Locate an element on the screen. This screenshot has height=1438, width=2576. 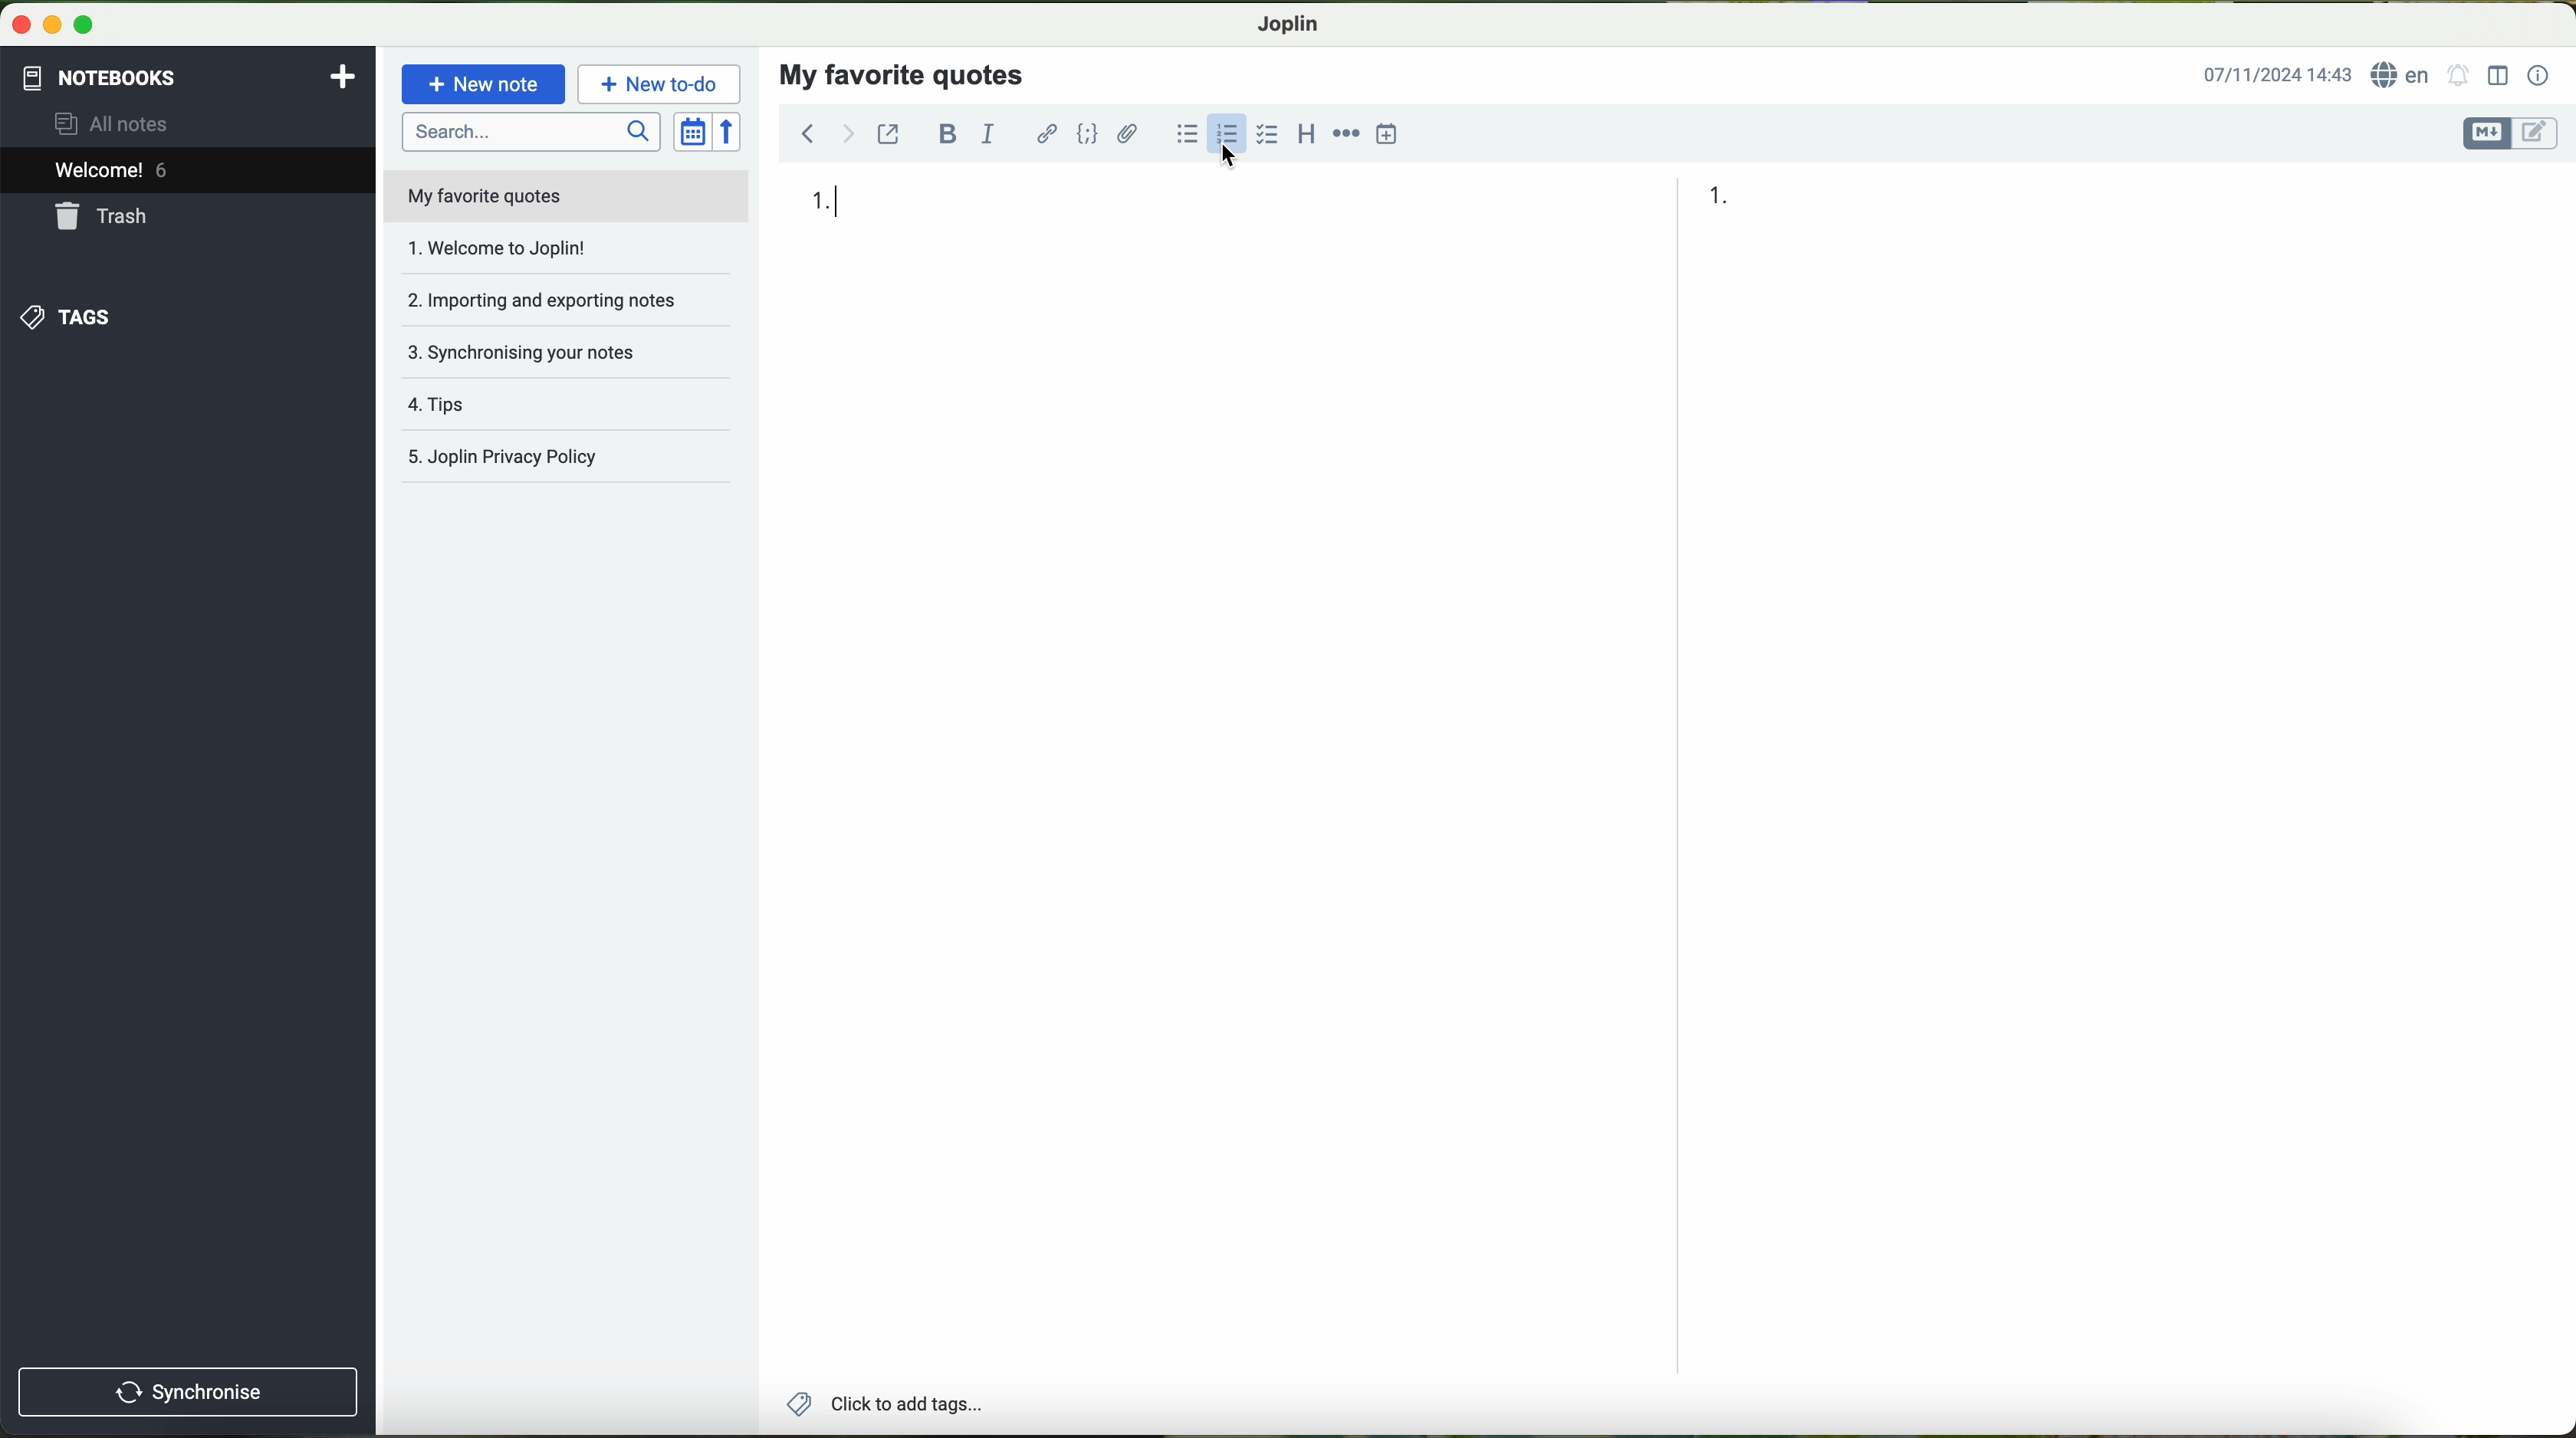
code is located at coordinates (1090, 136).